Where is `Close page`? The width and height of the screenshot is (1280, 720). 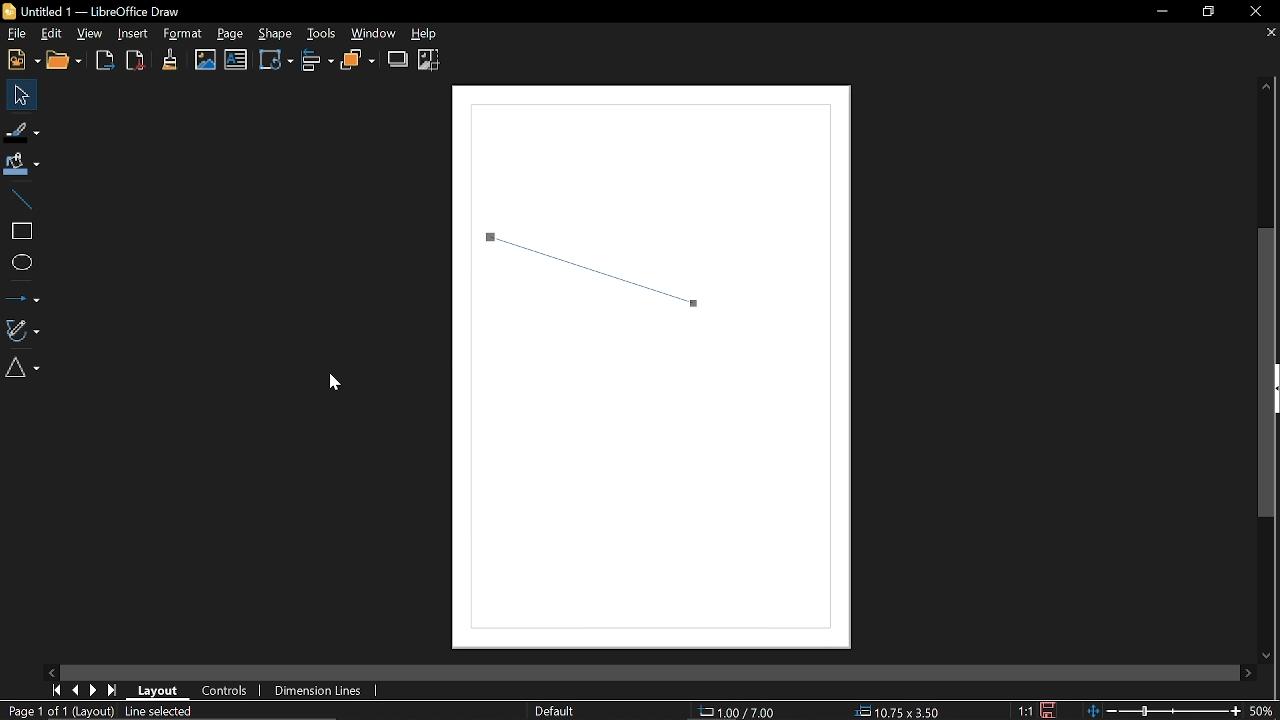 Close page is located at coordinates (1266, 34).